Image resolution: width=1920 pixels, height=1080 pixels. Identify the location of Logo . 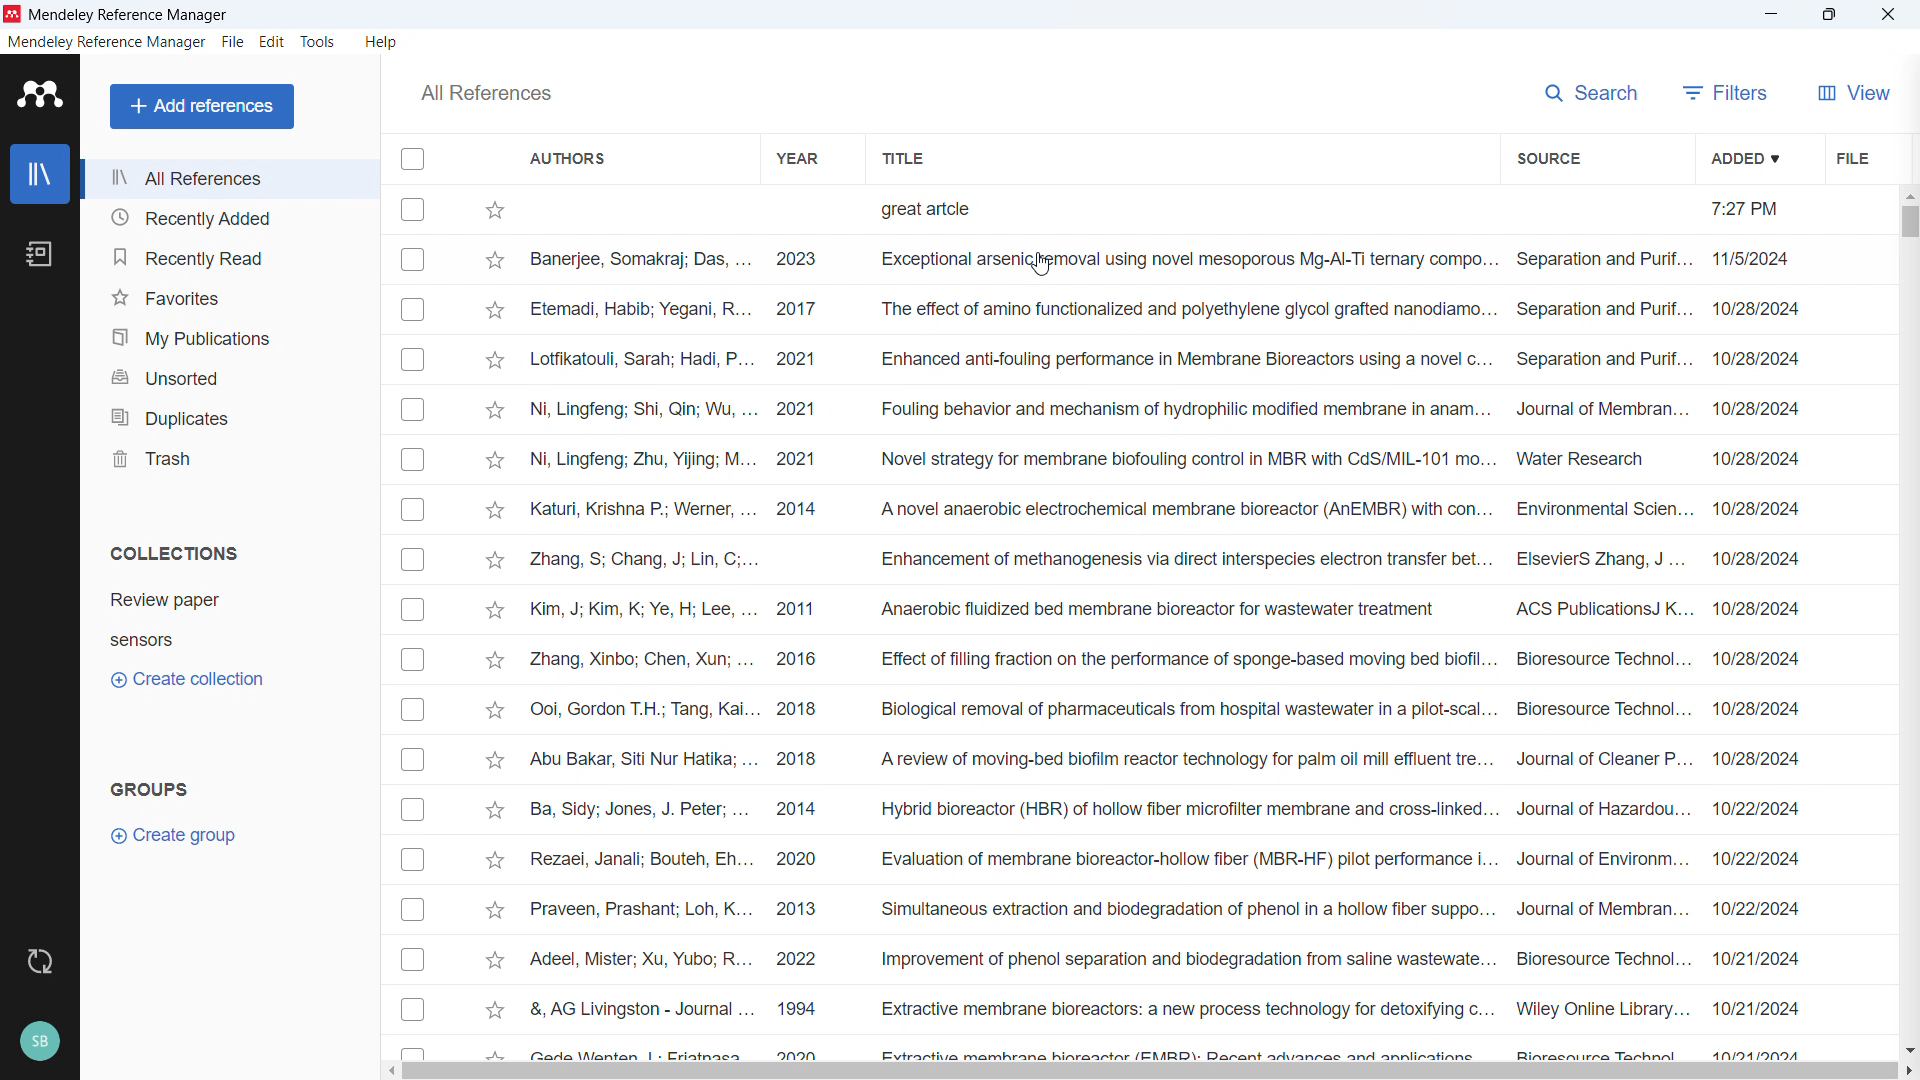
(13, 14).